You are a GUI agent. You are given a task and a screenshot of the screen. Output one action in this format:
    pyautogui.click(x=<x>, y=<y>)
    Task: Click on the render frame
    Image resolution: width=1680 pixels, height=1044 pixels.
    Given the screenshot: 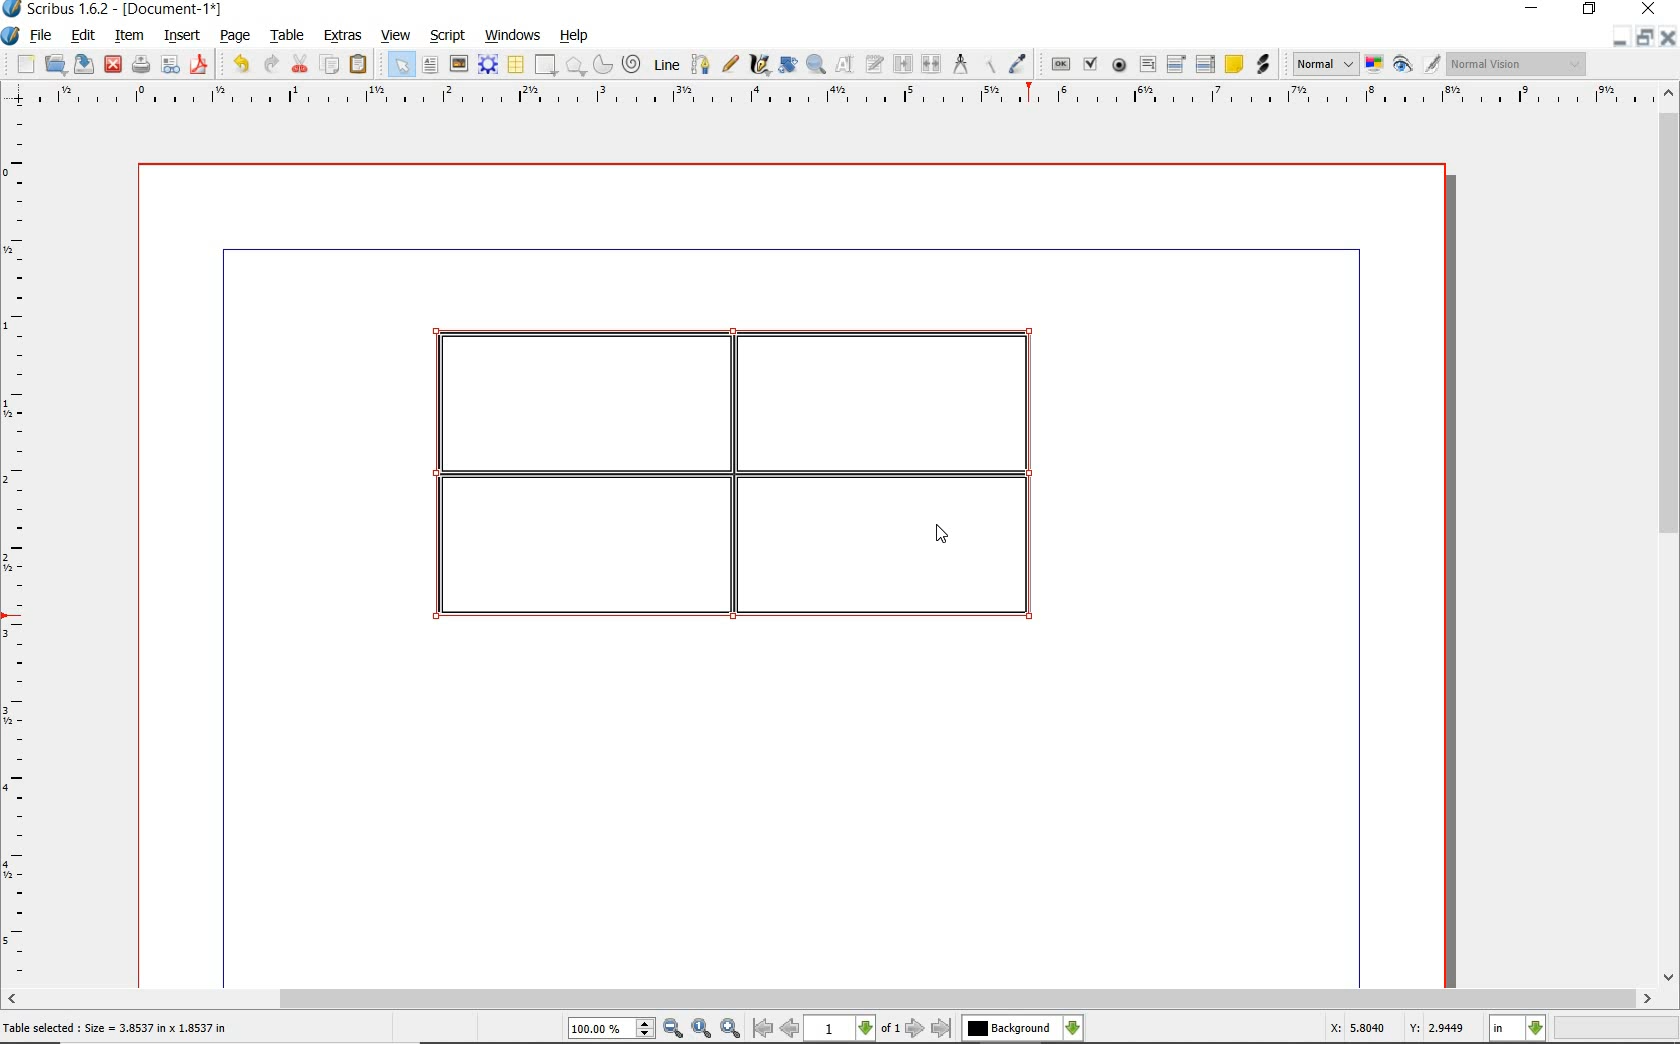 What is the action you would take?
    pyautogui.click(x=488, y=63)
    